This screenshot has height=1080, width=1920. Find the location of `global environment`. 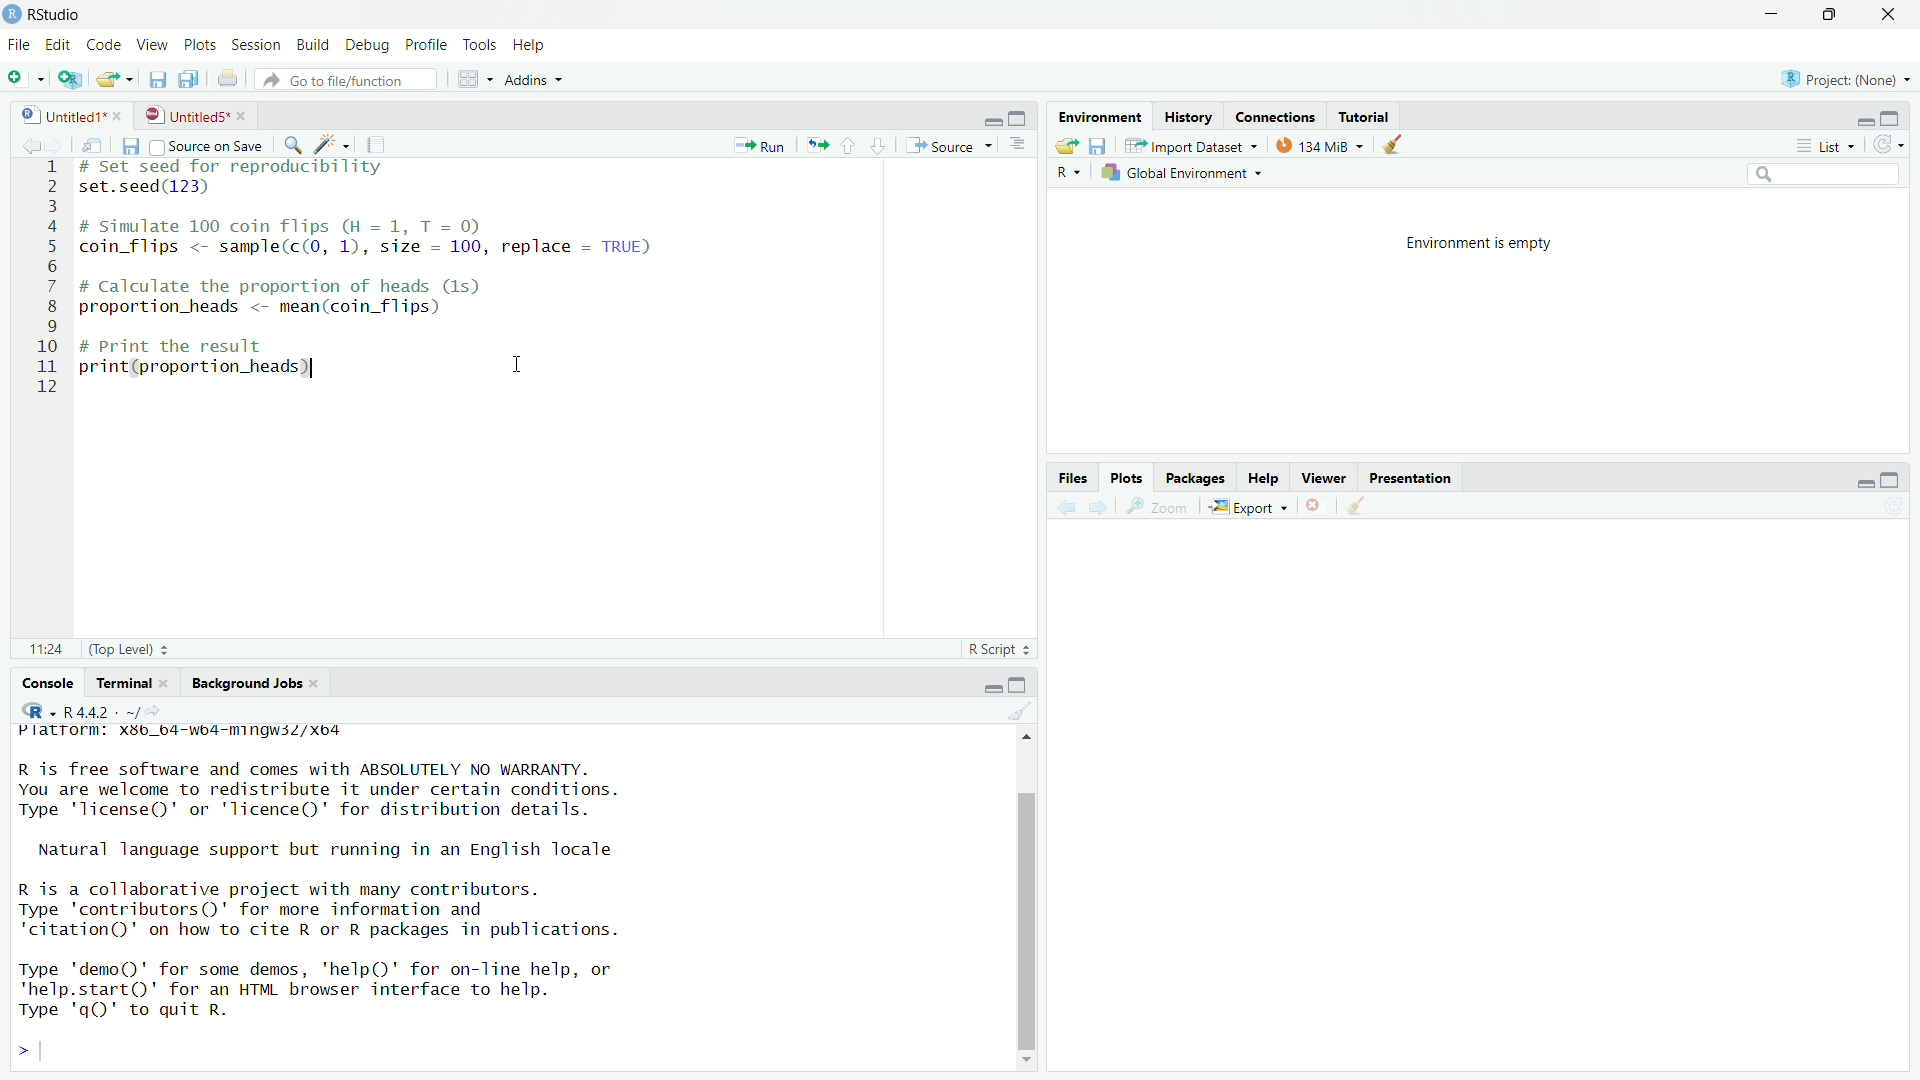

global environment is located at coordinates (1181, 172).